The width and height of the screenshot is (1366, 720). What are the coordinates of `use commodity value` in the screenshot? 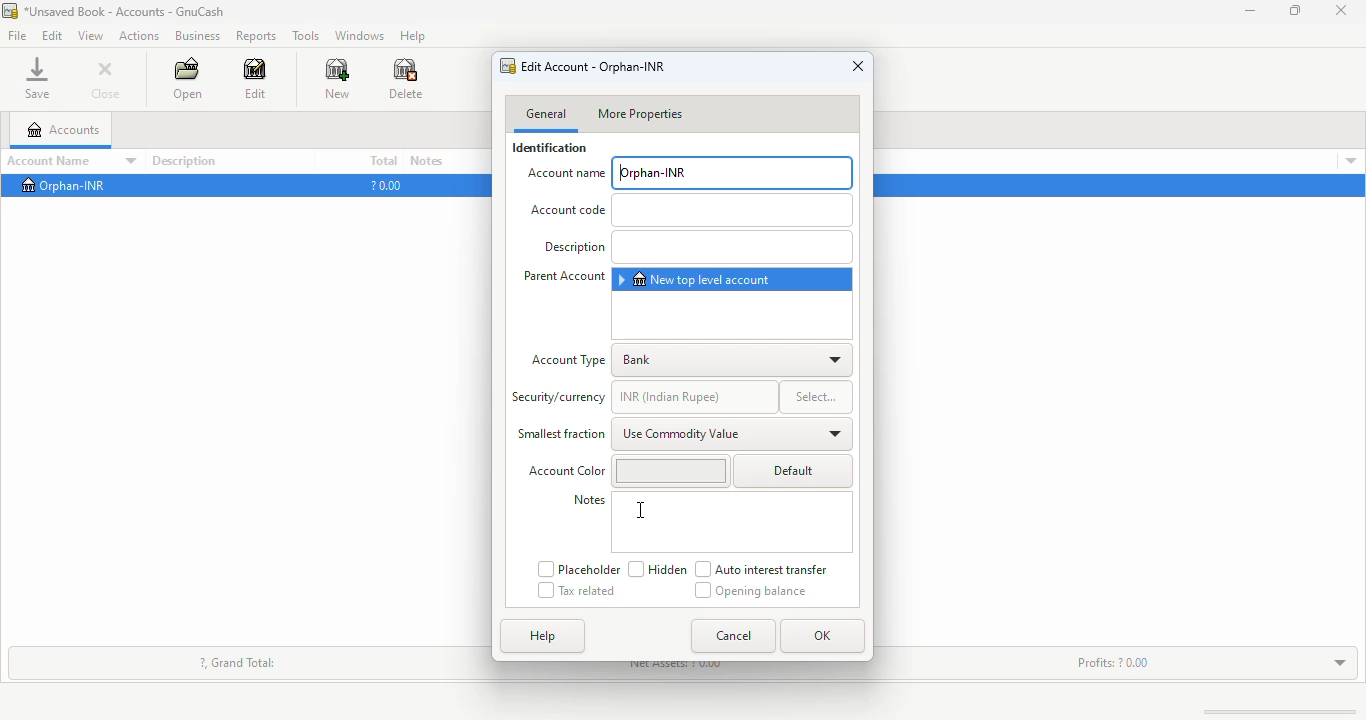 It's located at (733, 434).